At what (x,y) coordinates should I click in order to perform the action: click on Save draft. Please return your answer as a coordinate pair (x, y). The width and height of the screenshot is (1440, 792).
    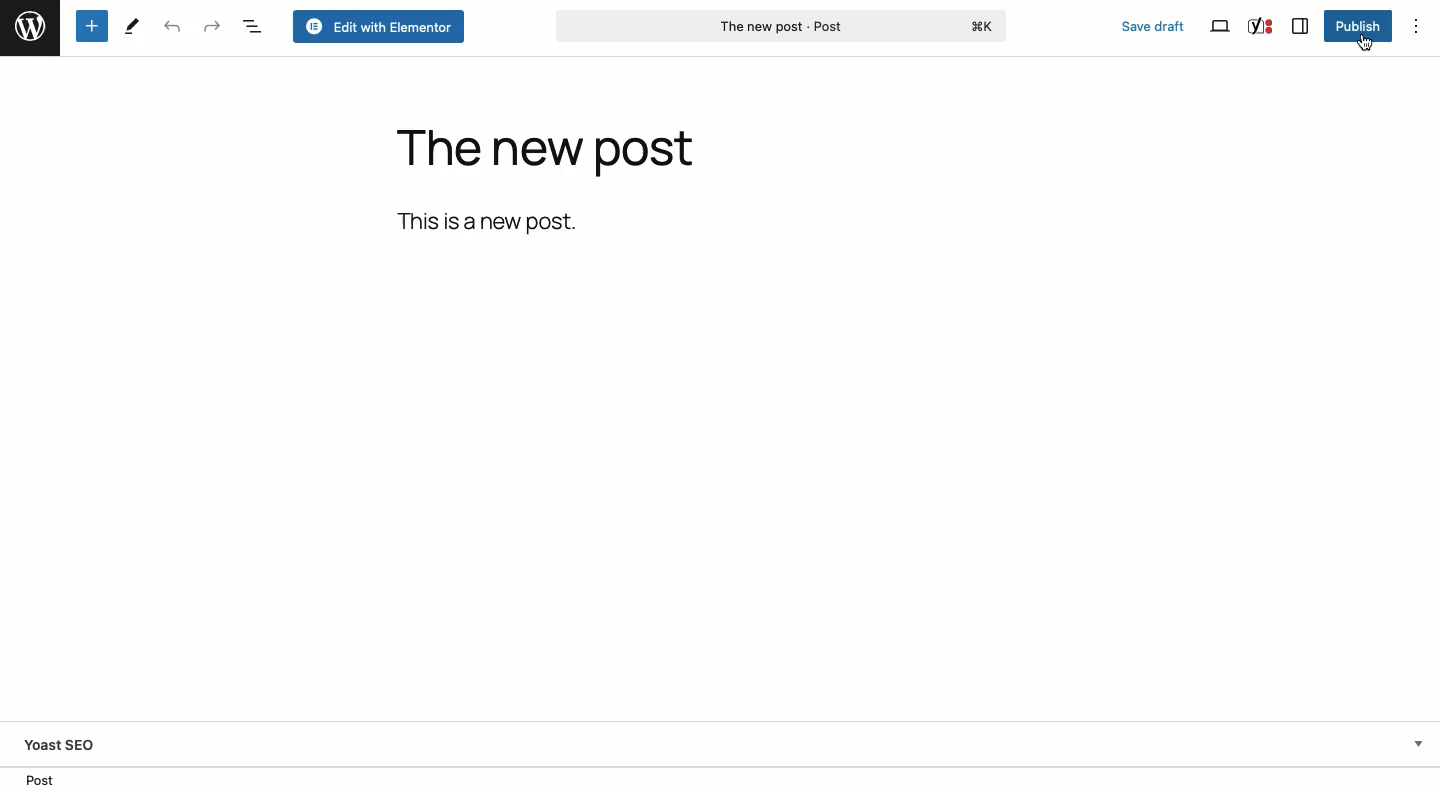
    Looking at the image, I should click on (1153, 24).